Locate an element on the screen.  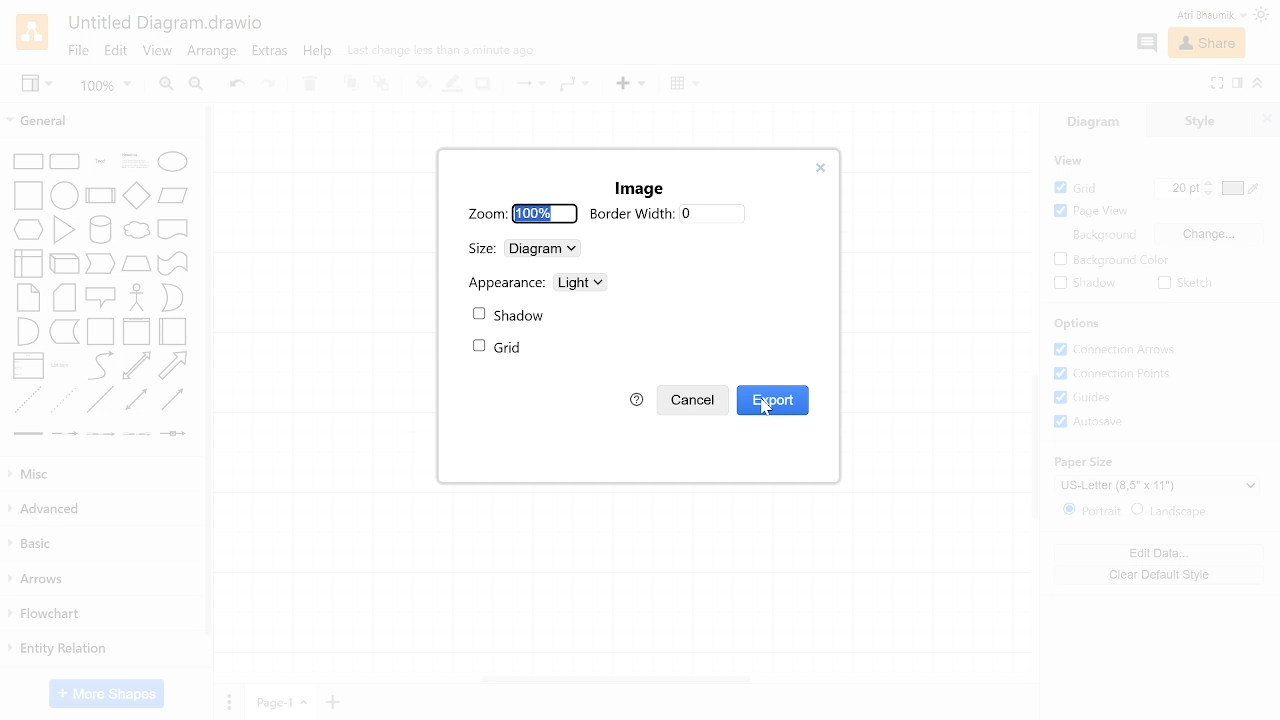
Fill color is located at coordinates (420, 83).